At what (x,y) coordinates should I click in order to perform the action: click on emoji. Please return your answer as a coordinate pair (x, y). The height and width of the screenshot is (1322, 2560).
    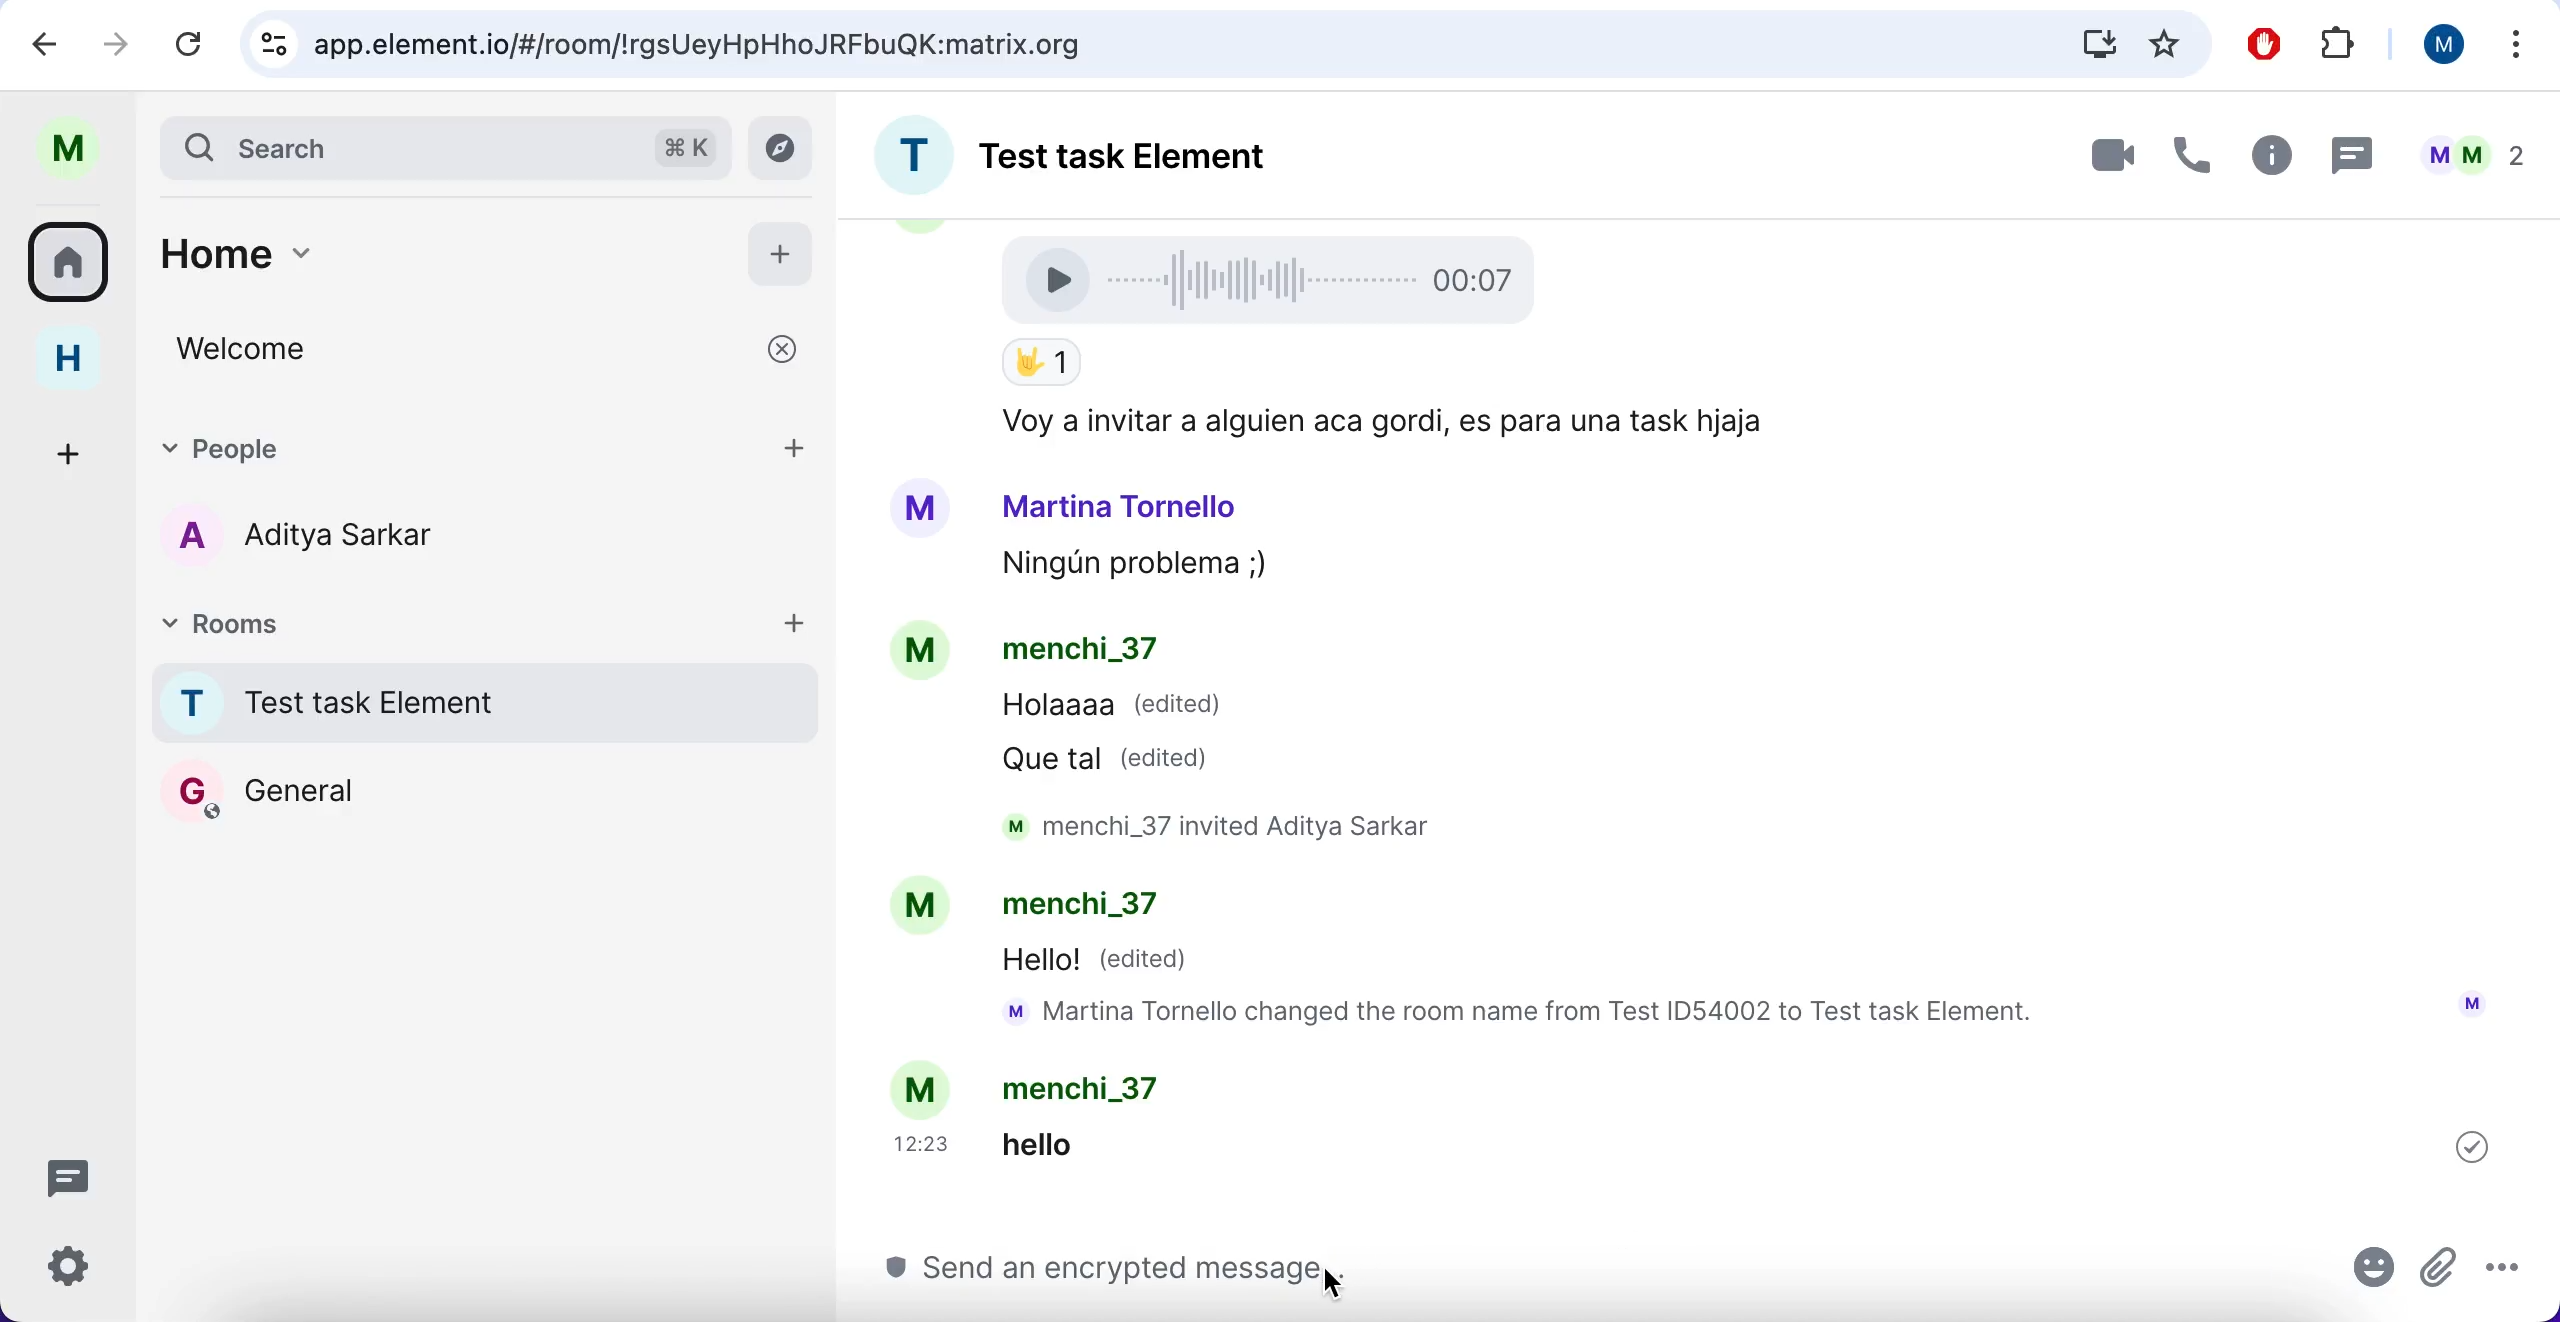
    Looking at the image, I should click on (2376, 1274).